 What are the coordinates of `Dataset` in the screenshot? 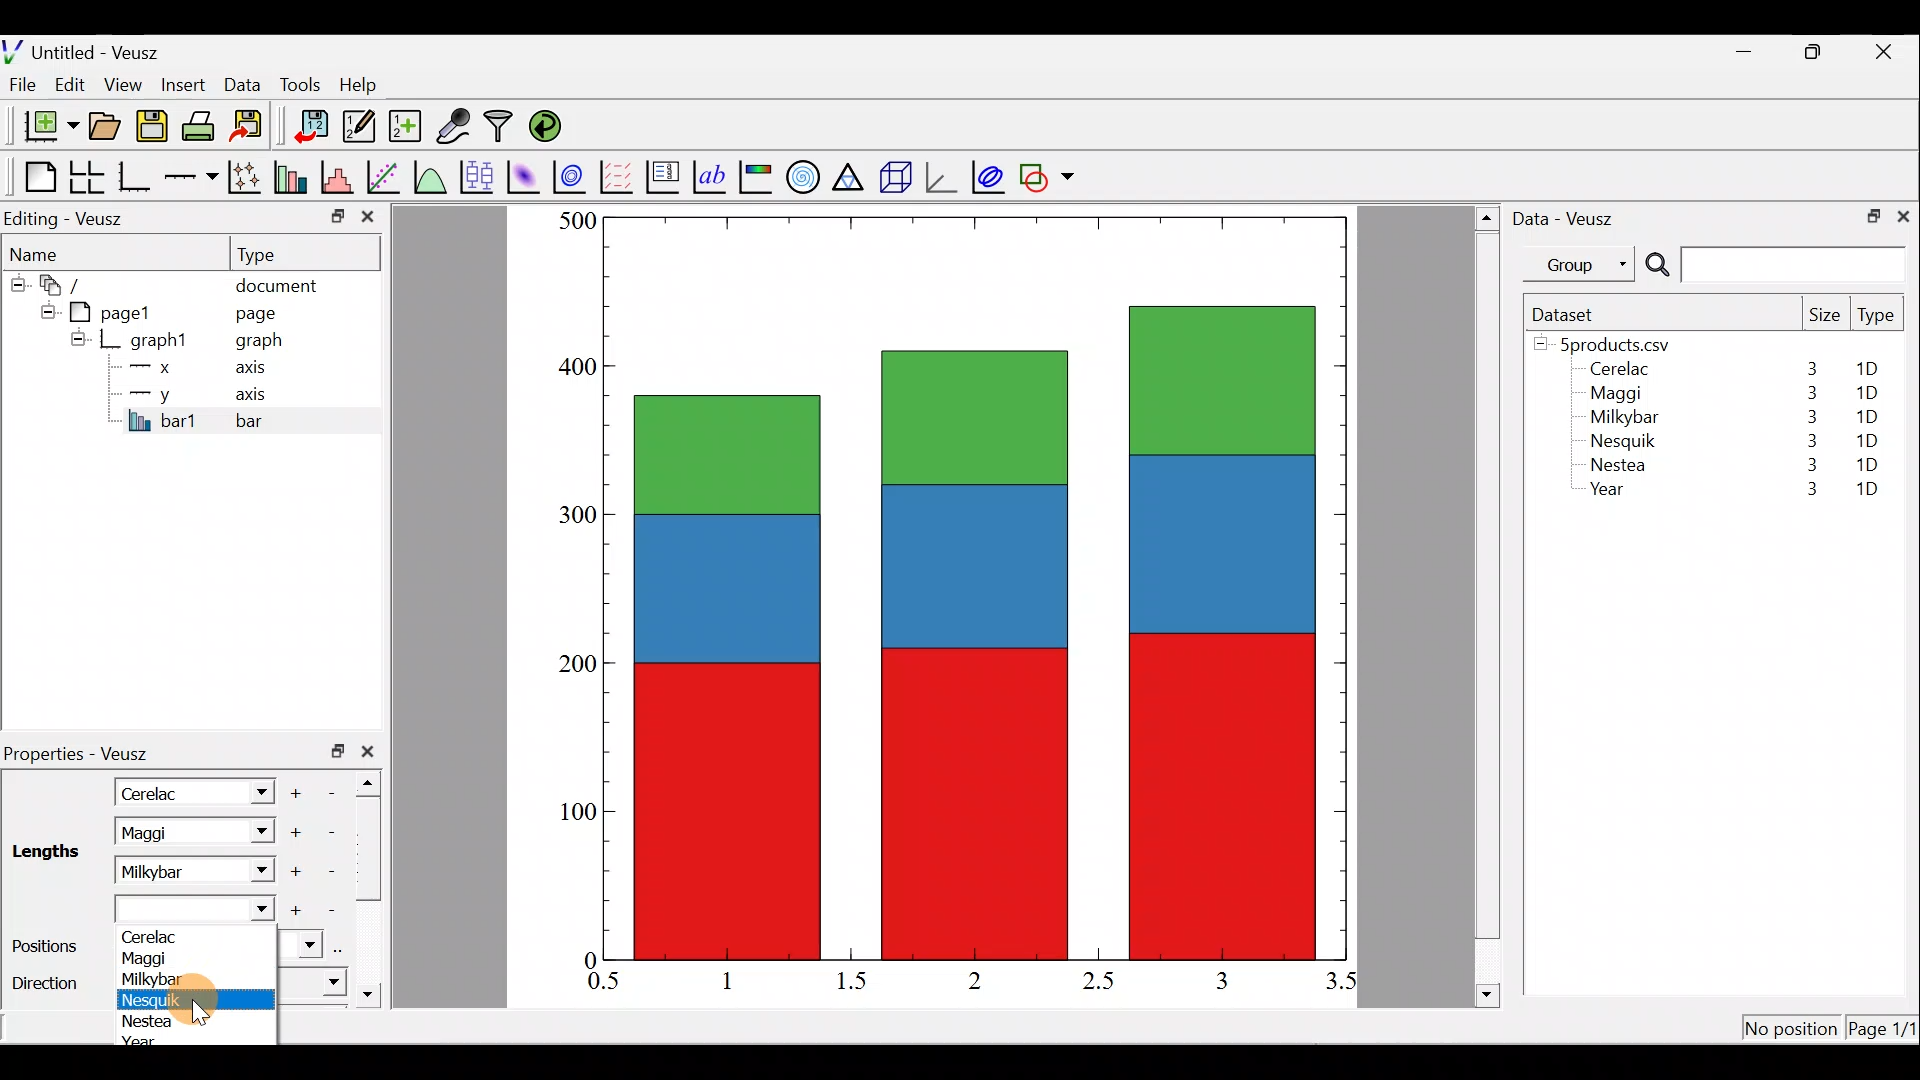 It's located at (1570, 314).